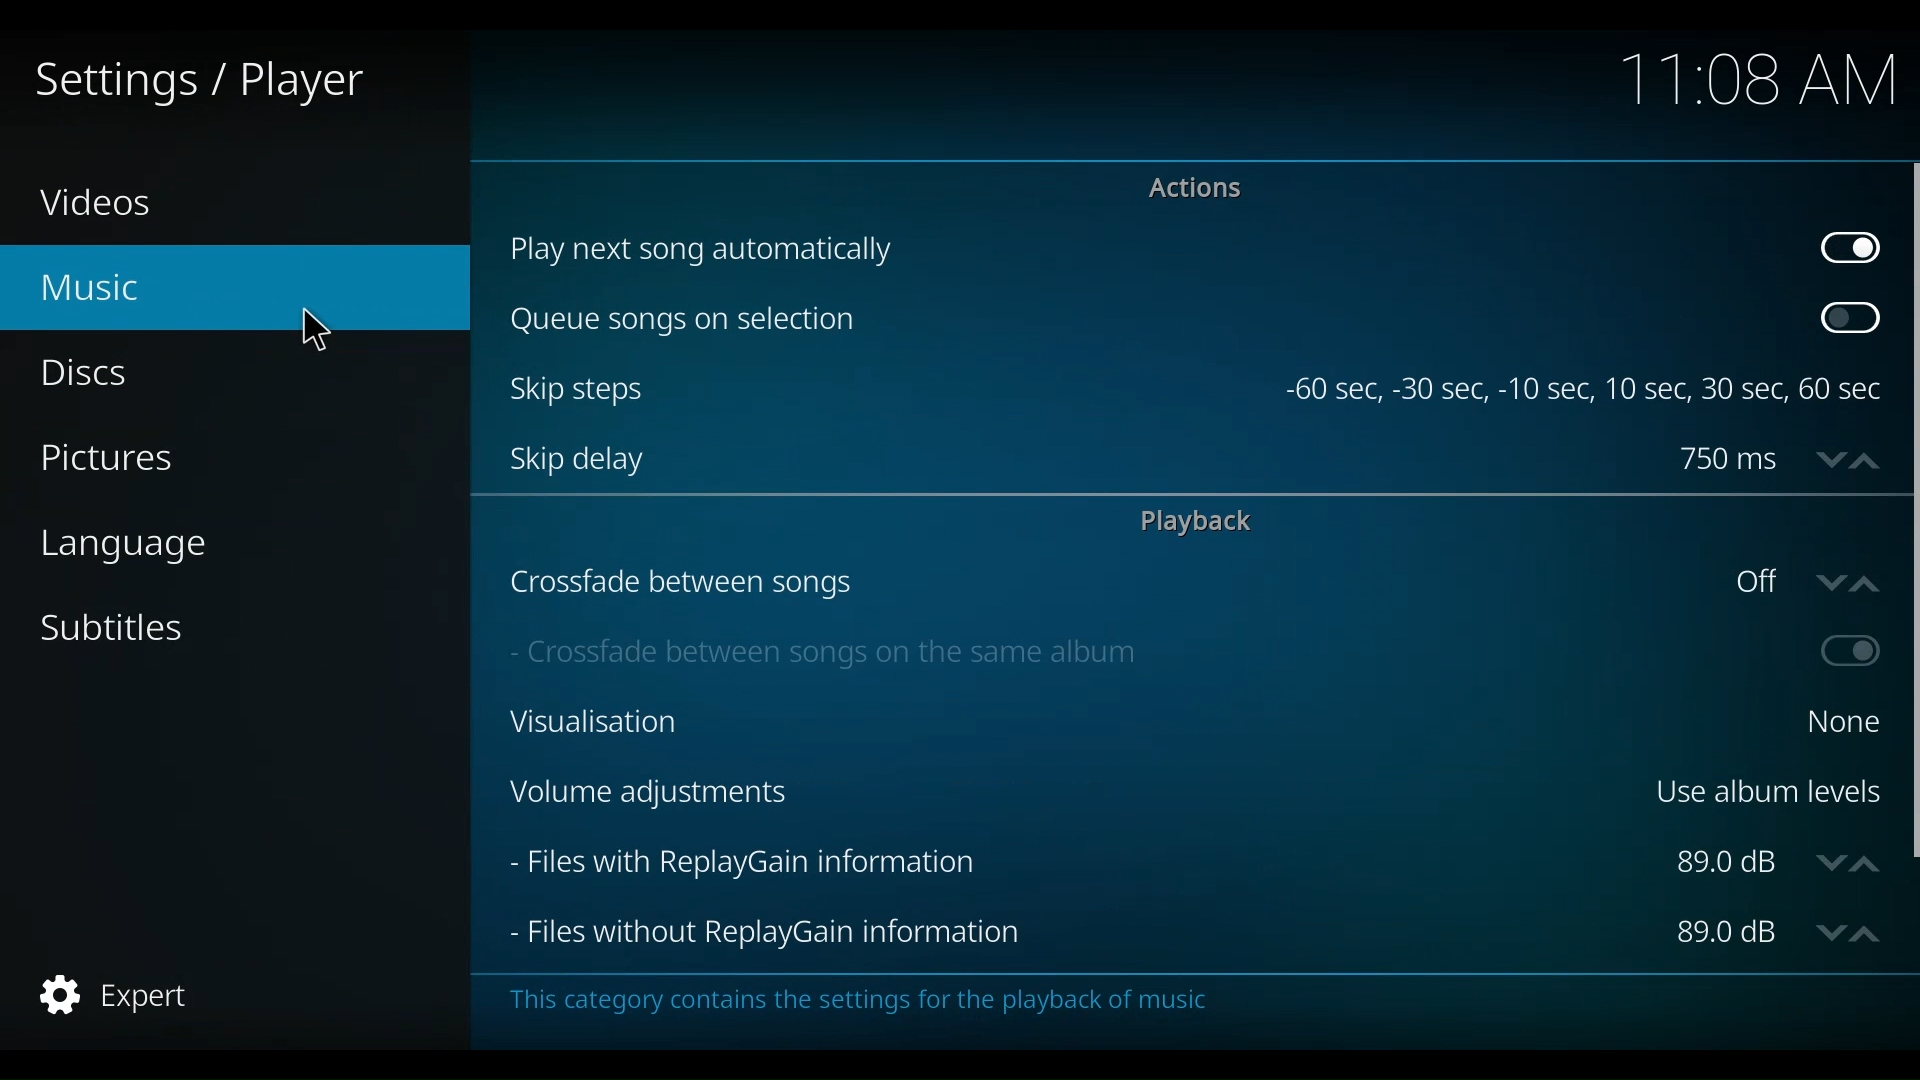 The height and width of the screenshot is (1080, 1920). Describe the element at coordinates (1845, 652) in the screenshot. I see `Toggle on/off crossfaed between songs on the same album` at that location.